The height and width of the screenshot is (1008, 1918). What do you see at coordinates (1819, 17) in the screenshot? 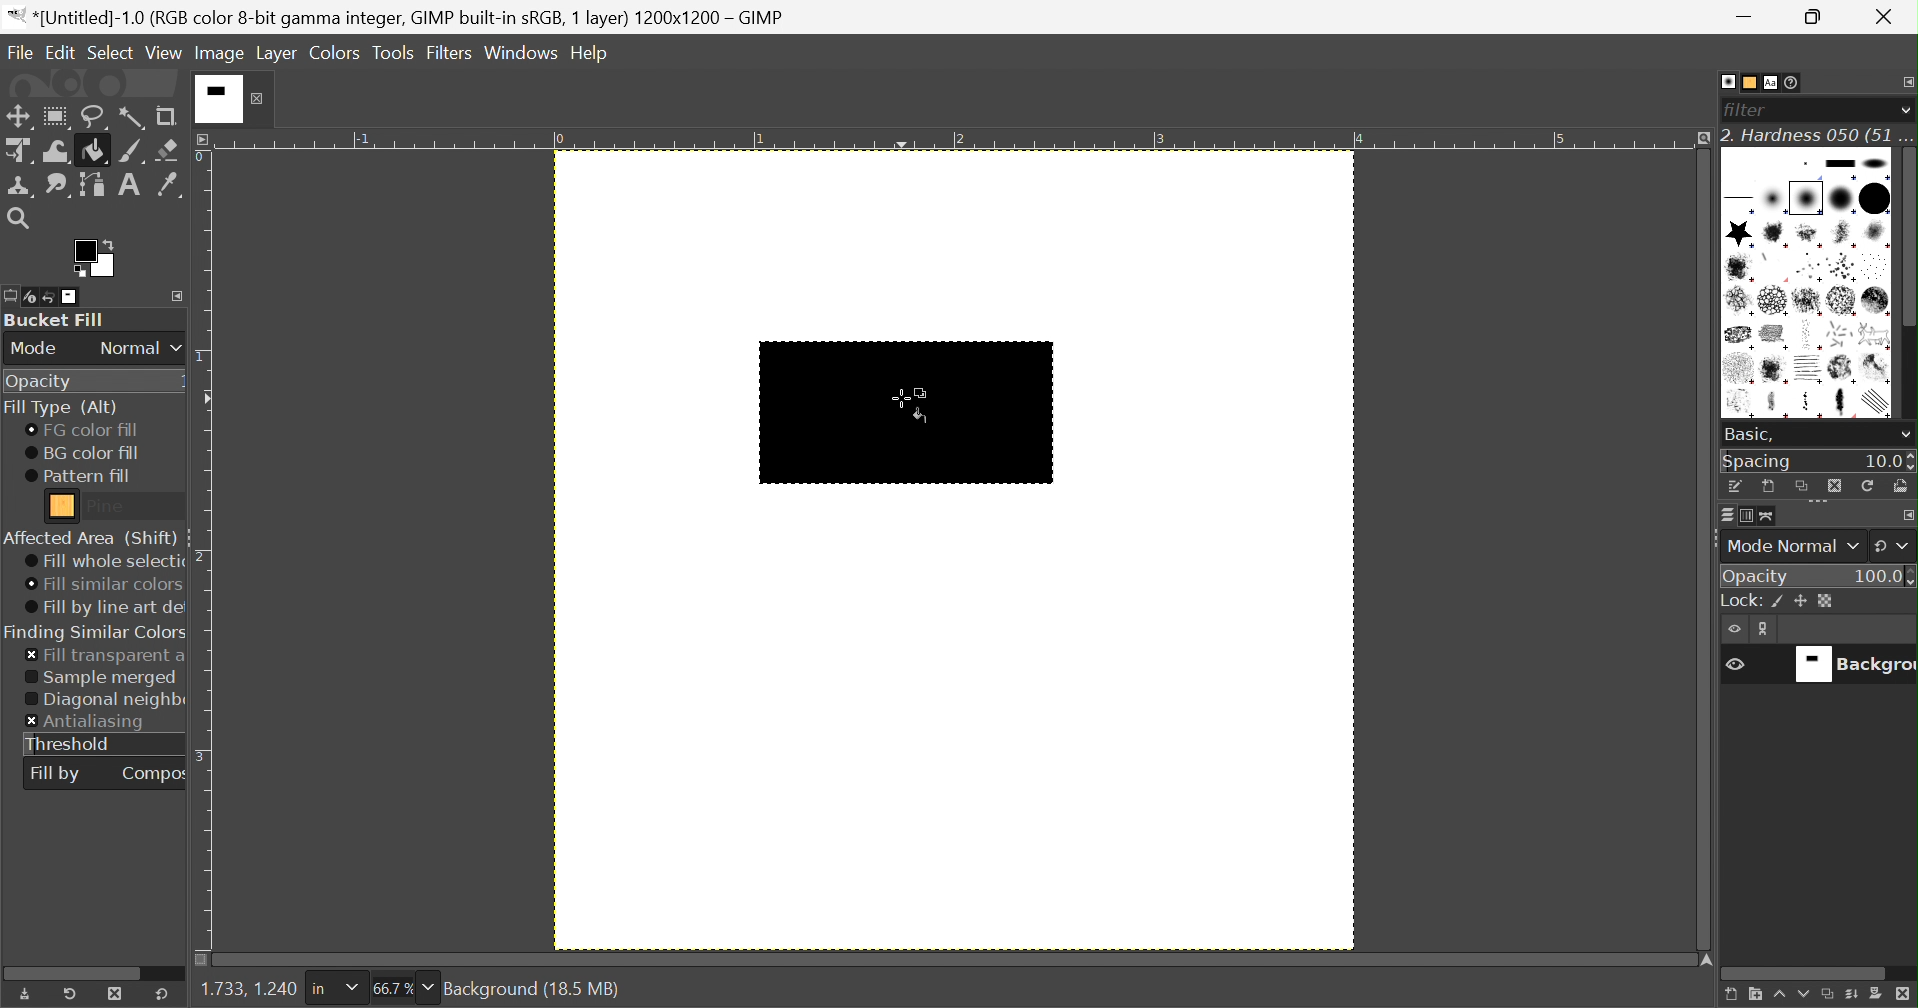
I see `Restore Down` at bounding box center [1819, 17].